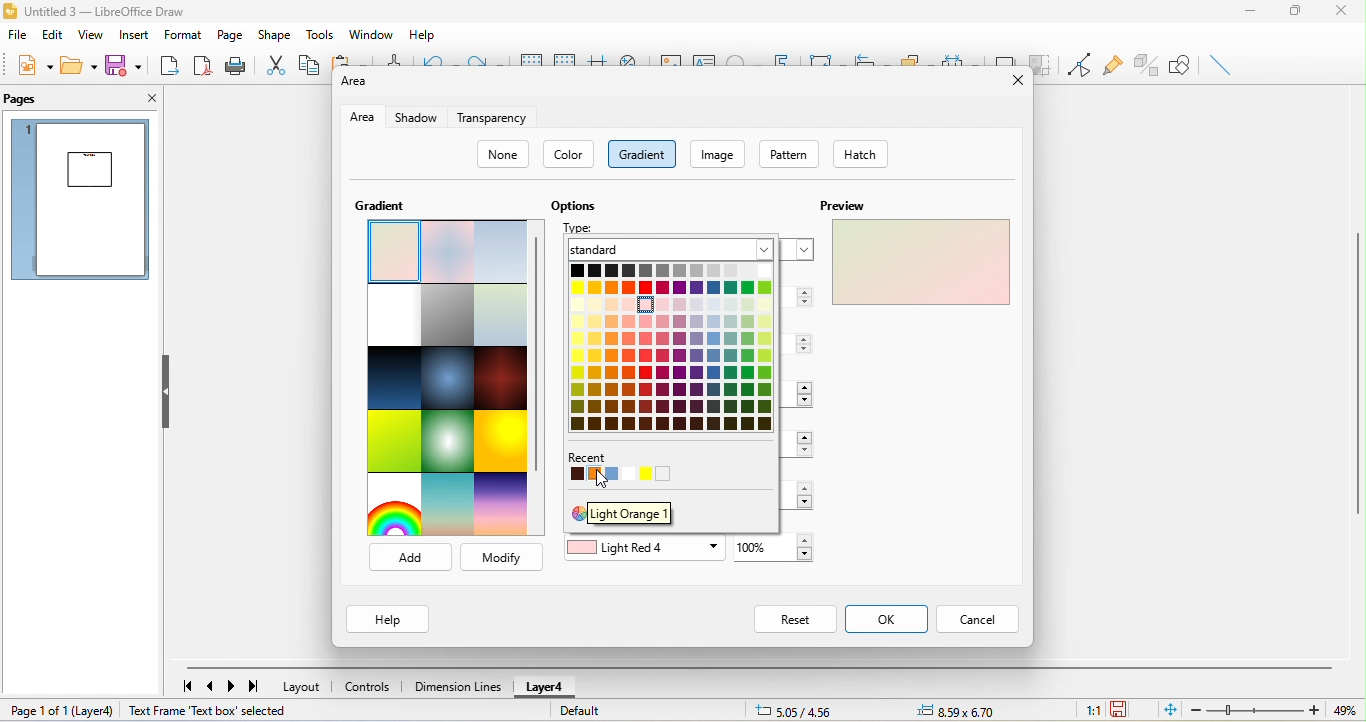 The image size is (1366, 722). Describe the element at coordinates (185, 685) in the screenshot. I see `first page` at that location.